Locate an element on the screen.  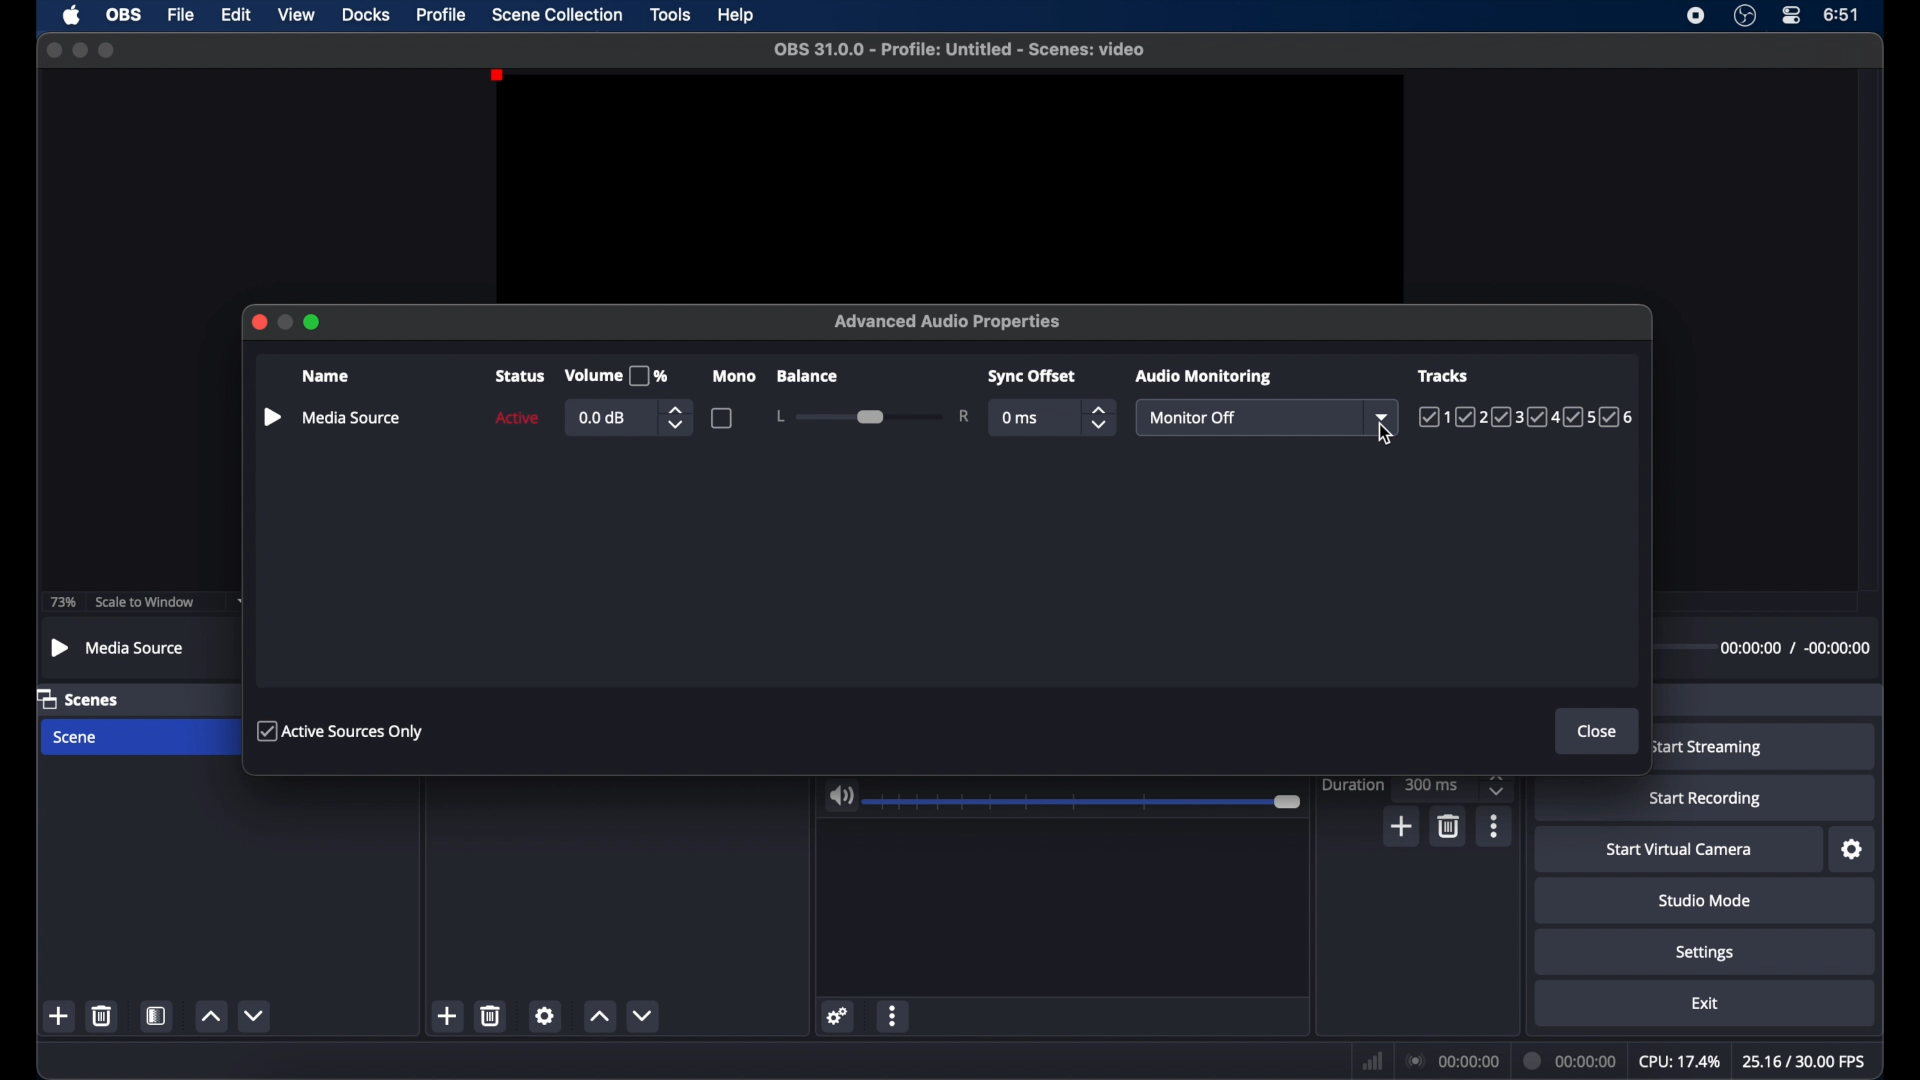
duration is located at coordinates (1354, 786).